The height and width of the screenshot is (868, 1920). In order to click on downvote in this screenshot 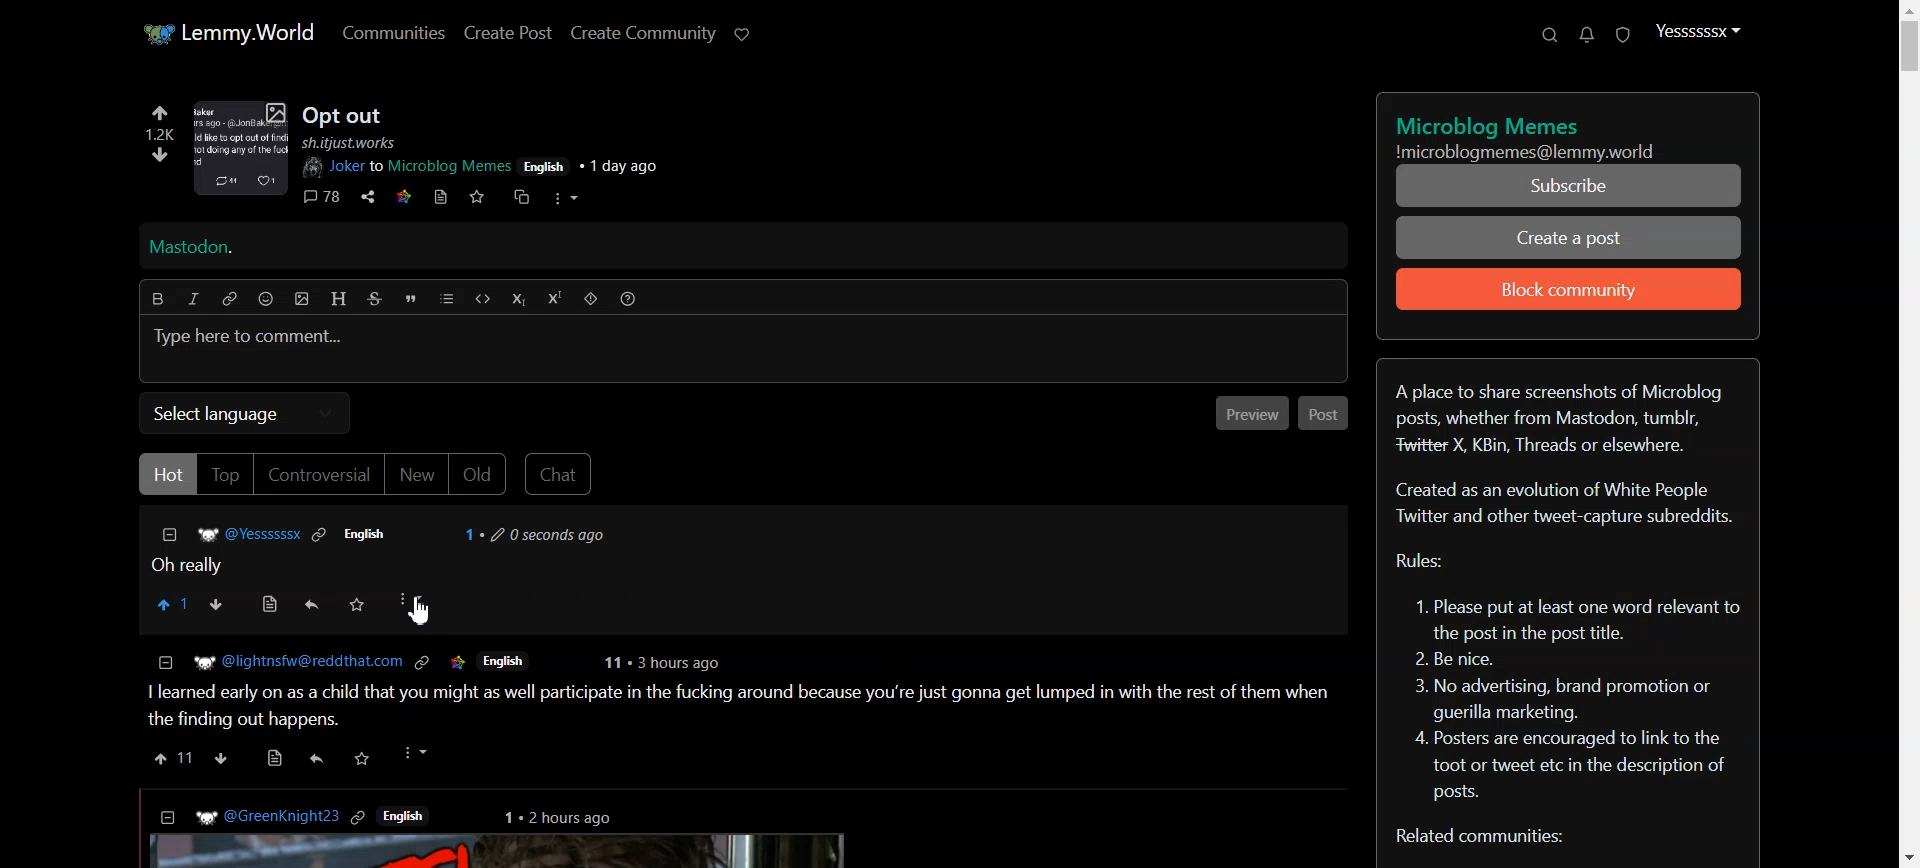, I will do `click(221, 755)`.